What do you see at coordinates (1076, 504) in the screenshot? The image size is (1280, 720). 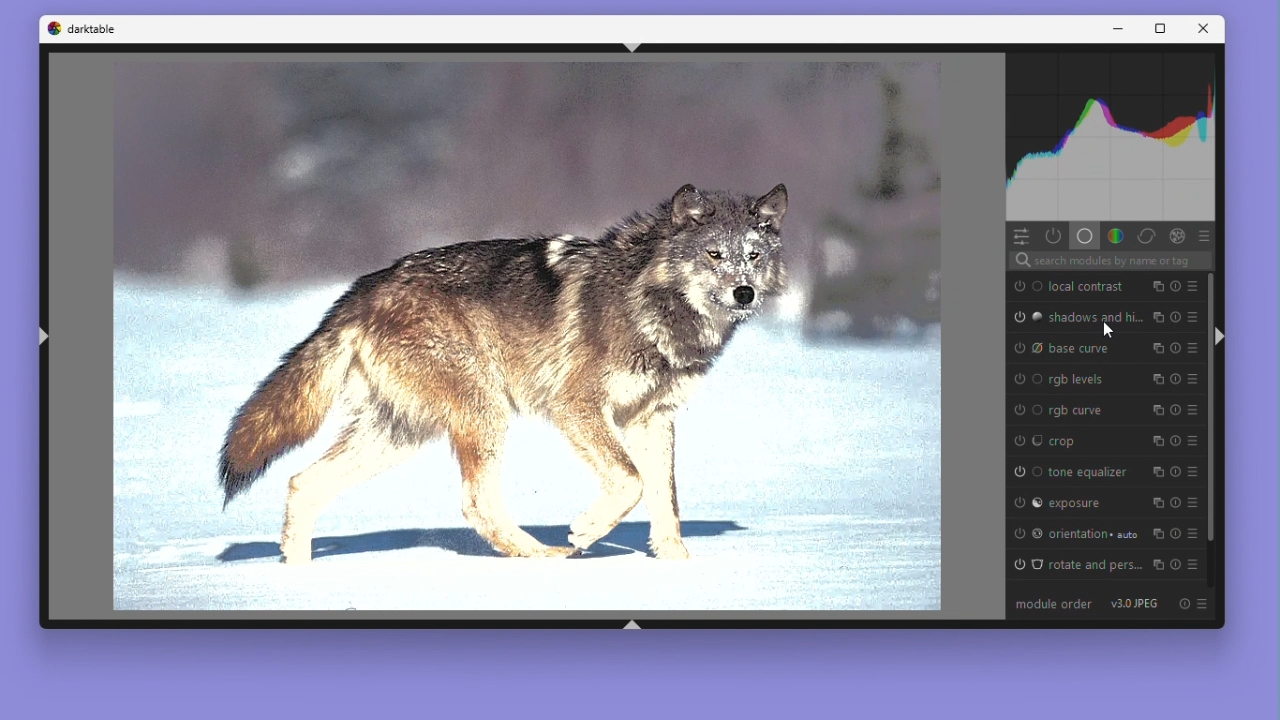 I see `exposure` at bounding box center [1076, 504].